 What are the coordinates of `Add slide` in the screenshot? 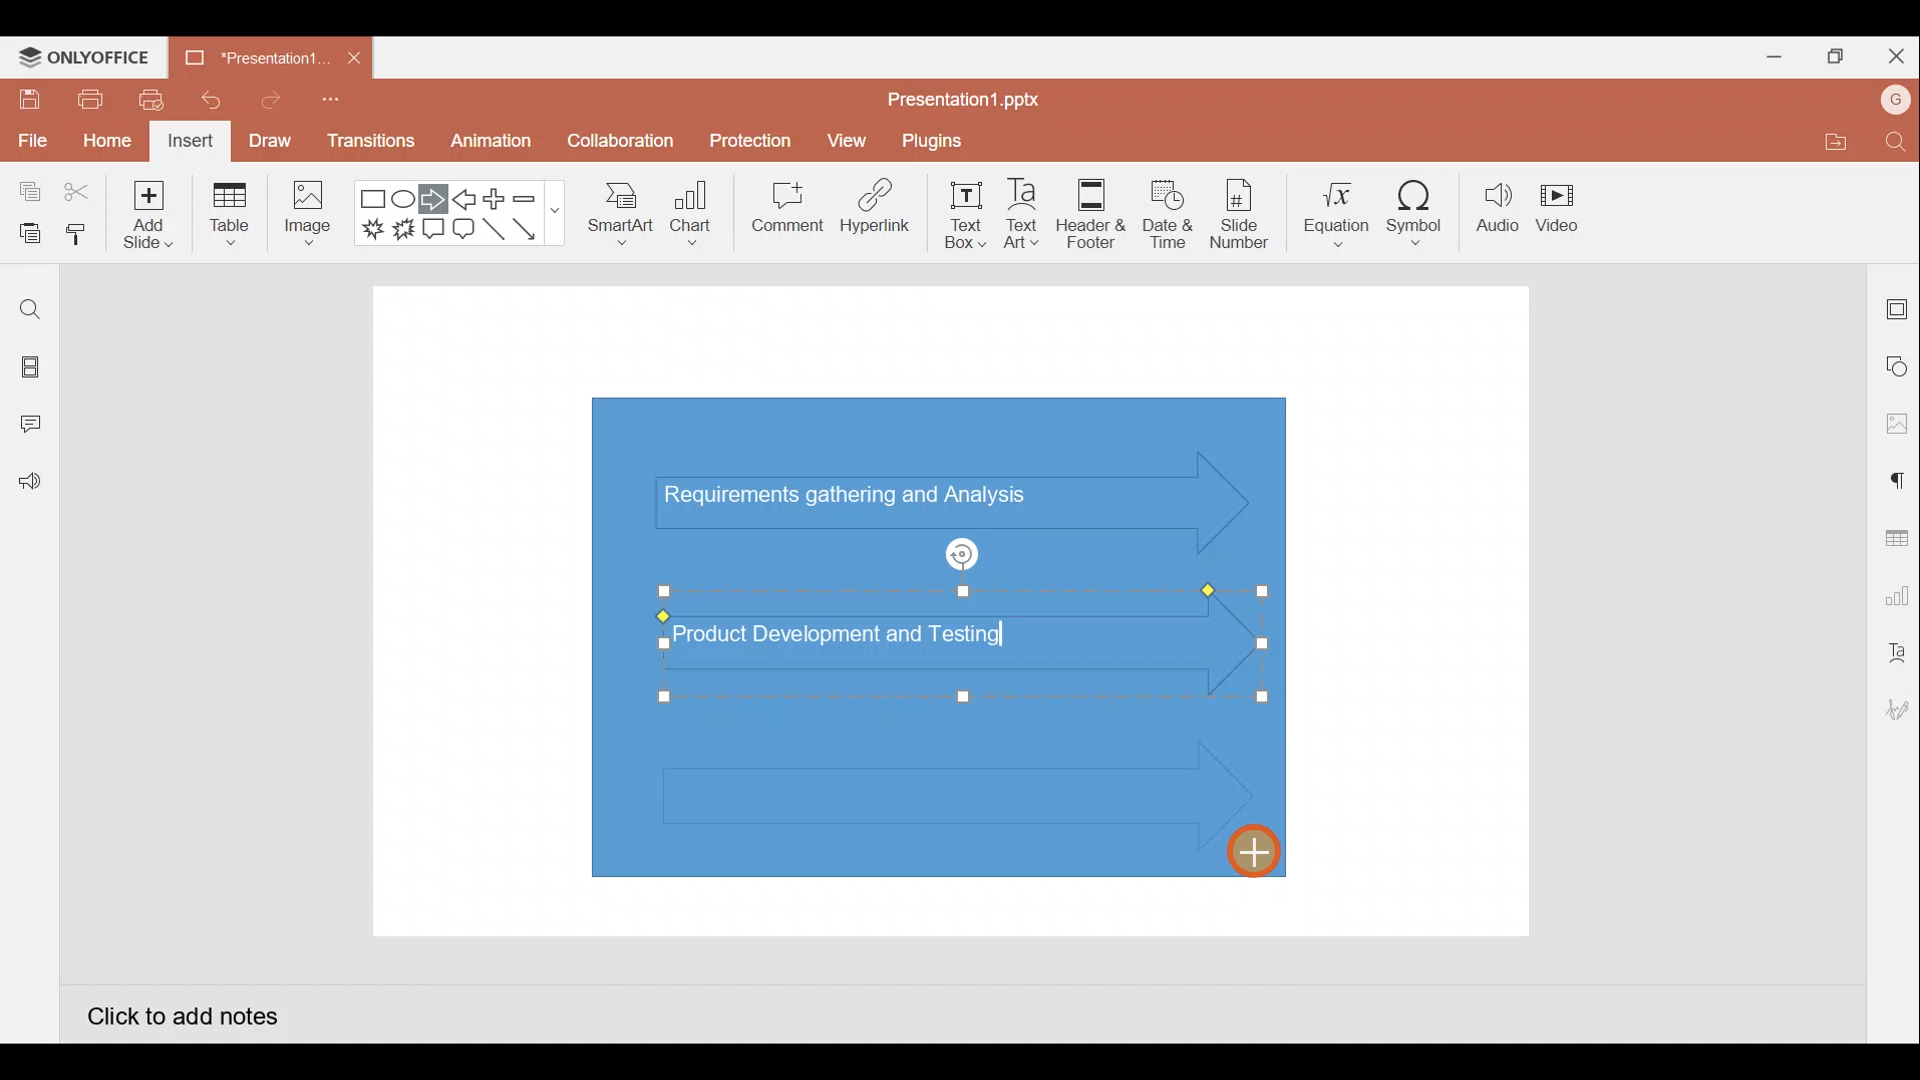 It's located at (145, 210).